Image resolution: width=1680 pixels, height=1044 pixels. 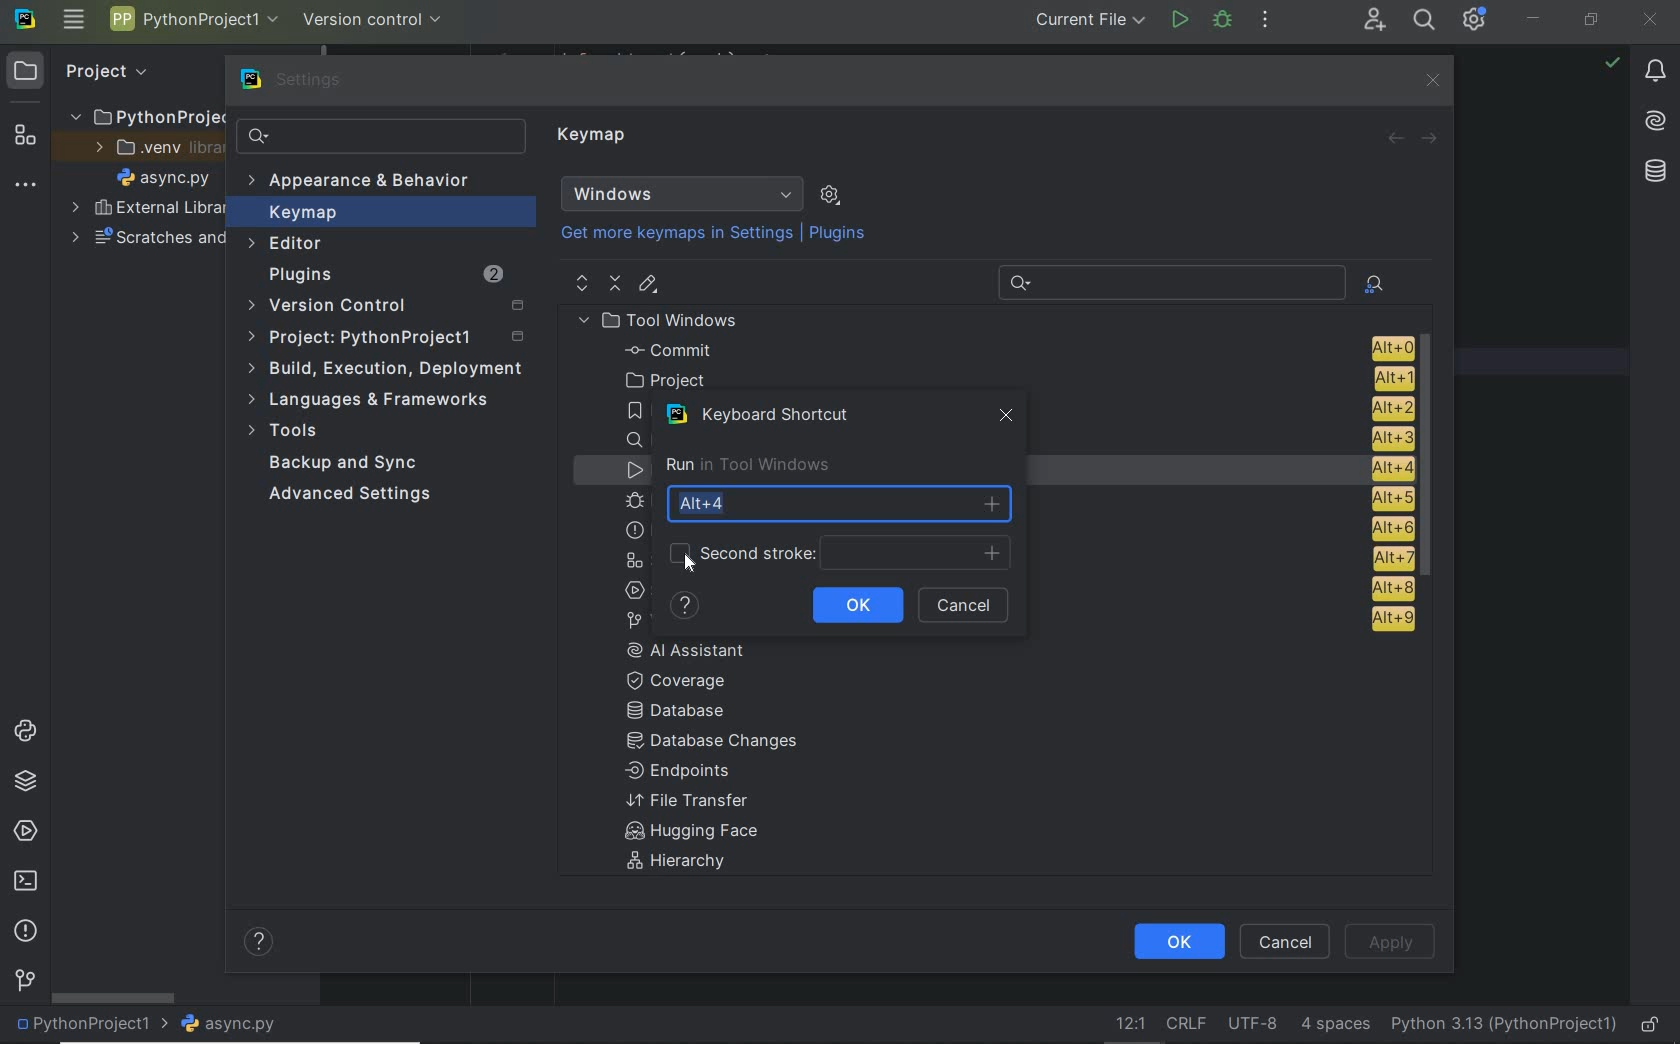 What do you see at coordinates (390, 338) in the screenshot?
I see `Project` at bounding box center [390, 338].